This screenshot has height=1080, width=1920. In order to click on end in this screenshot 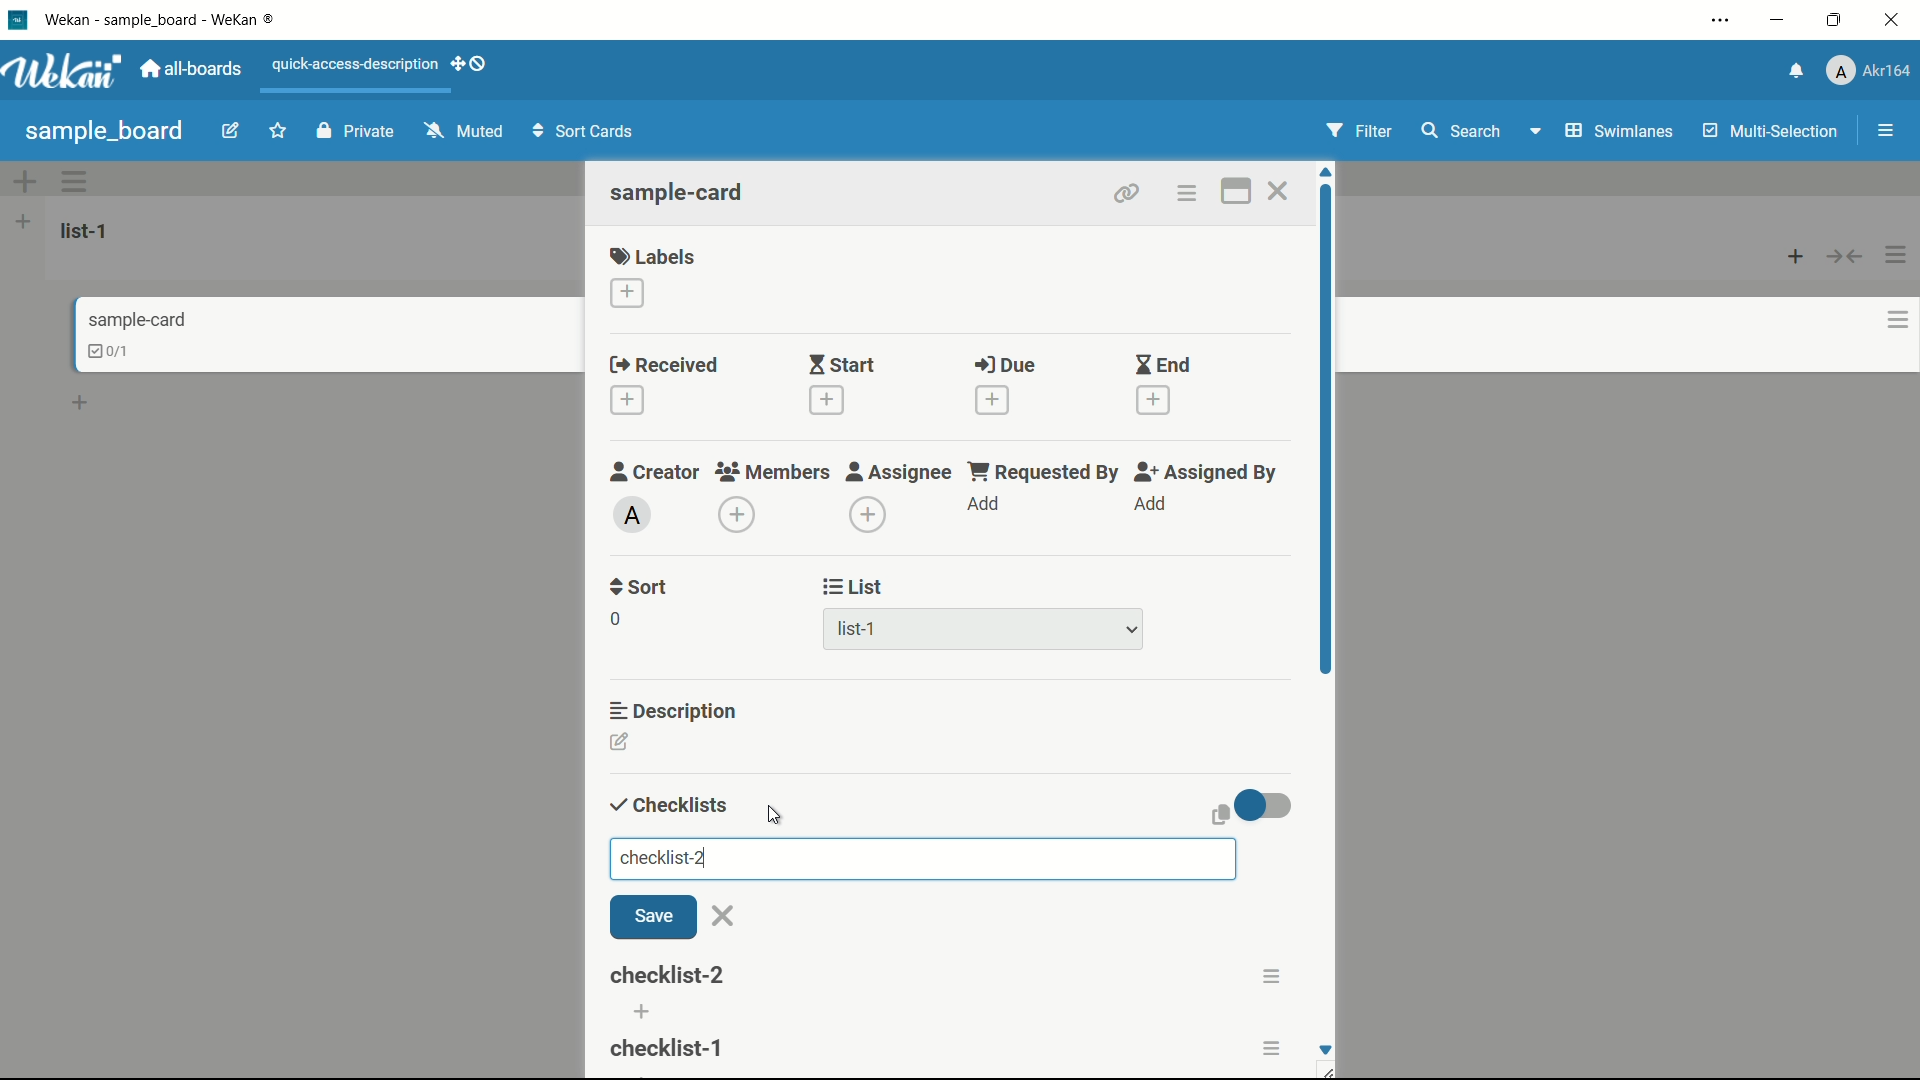, I will do `click(1162, 366)`.